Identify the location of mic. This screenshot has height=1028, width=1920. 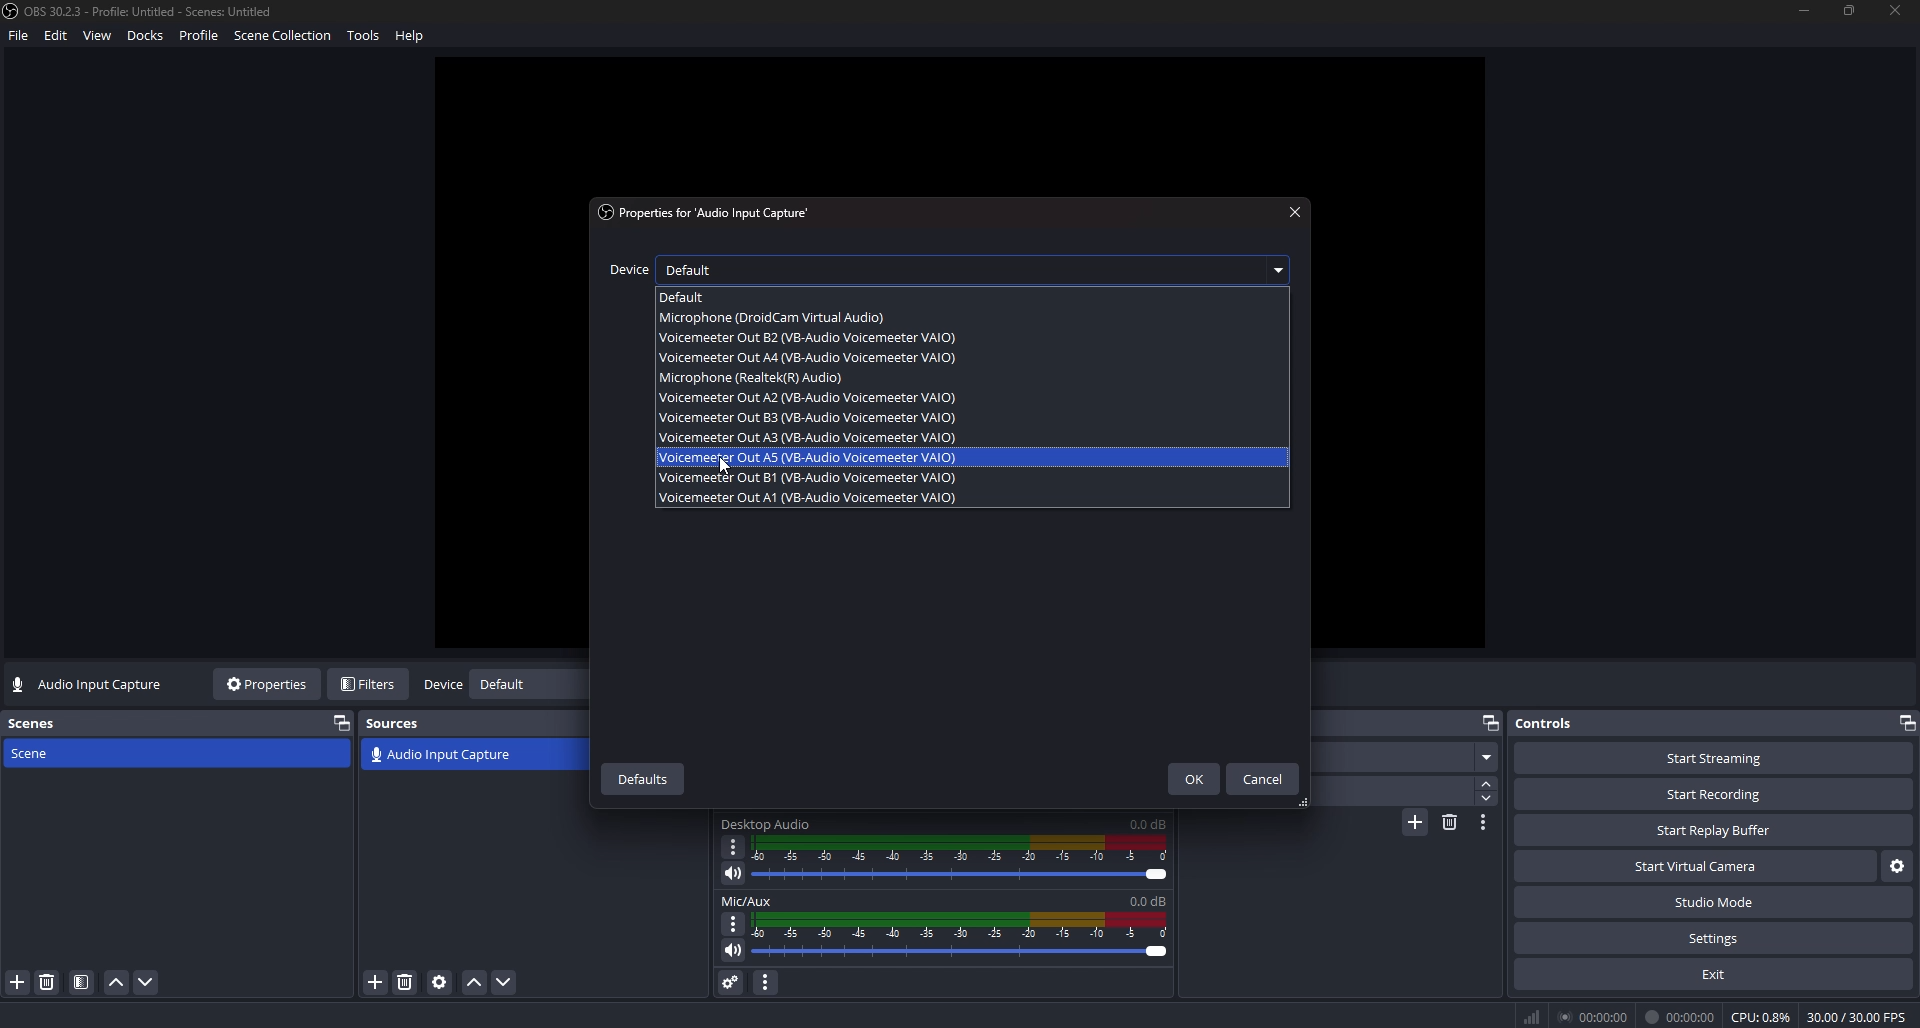
(759, 377).